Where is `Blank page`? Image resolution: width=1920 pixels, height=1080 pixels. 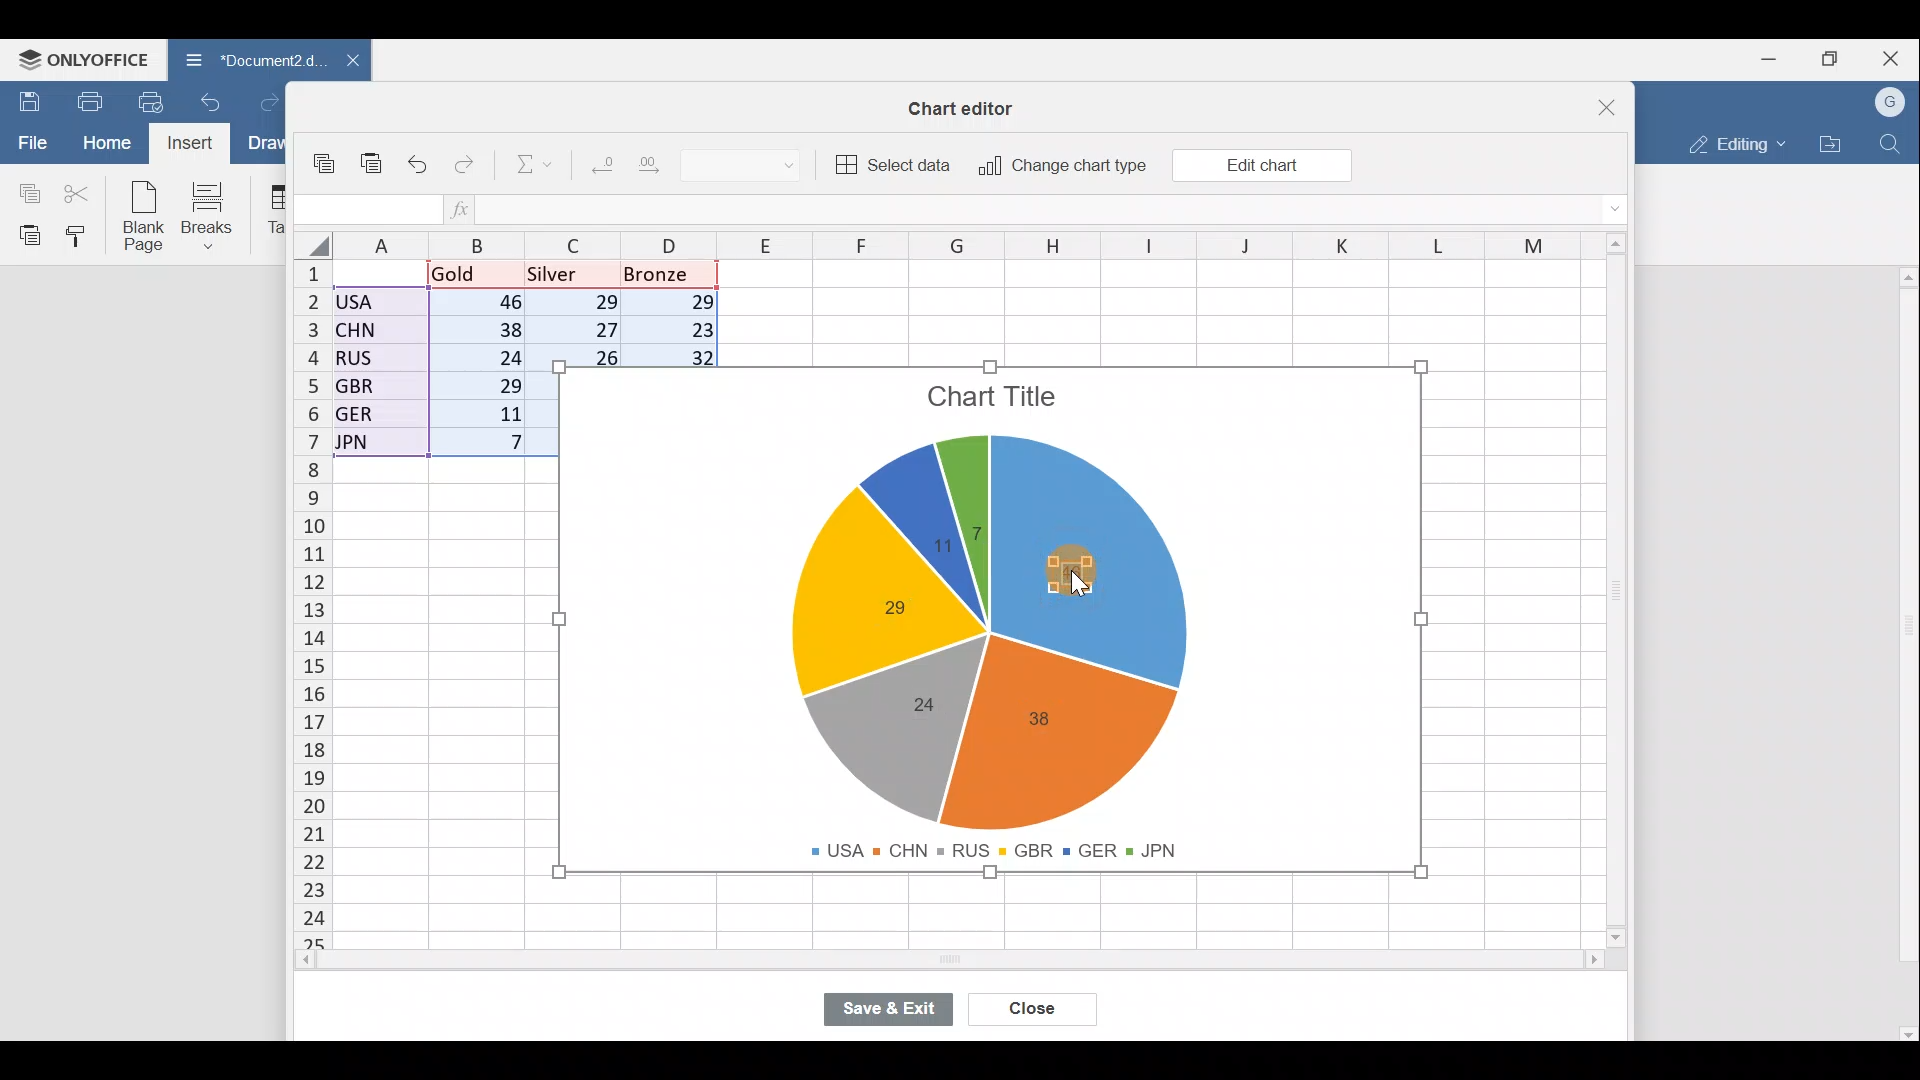
Blank page is located at coordinates (139, 214).